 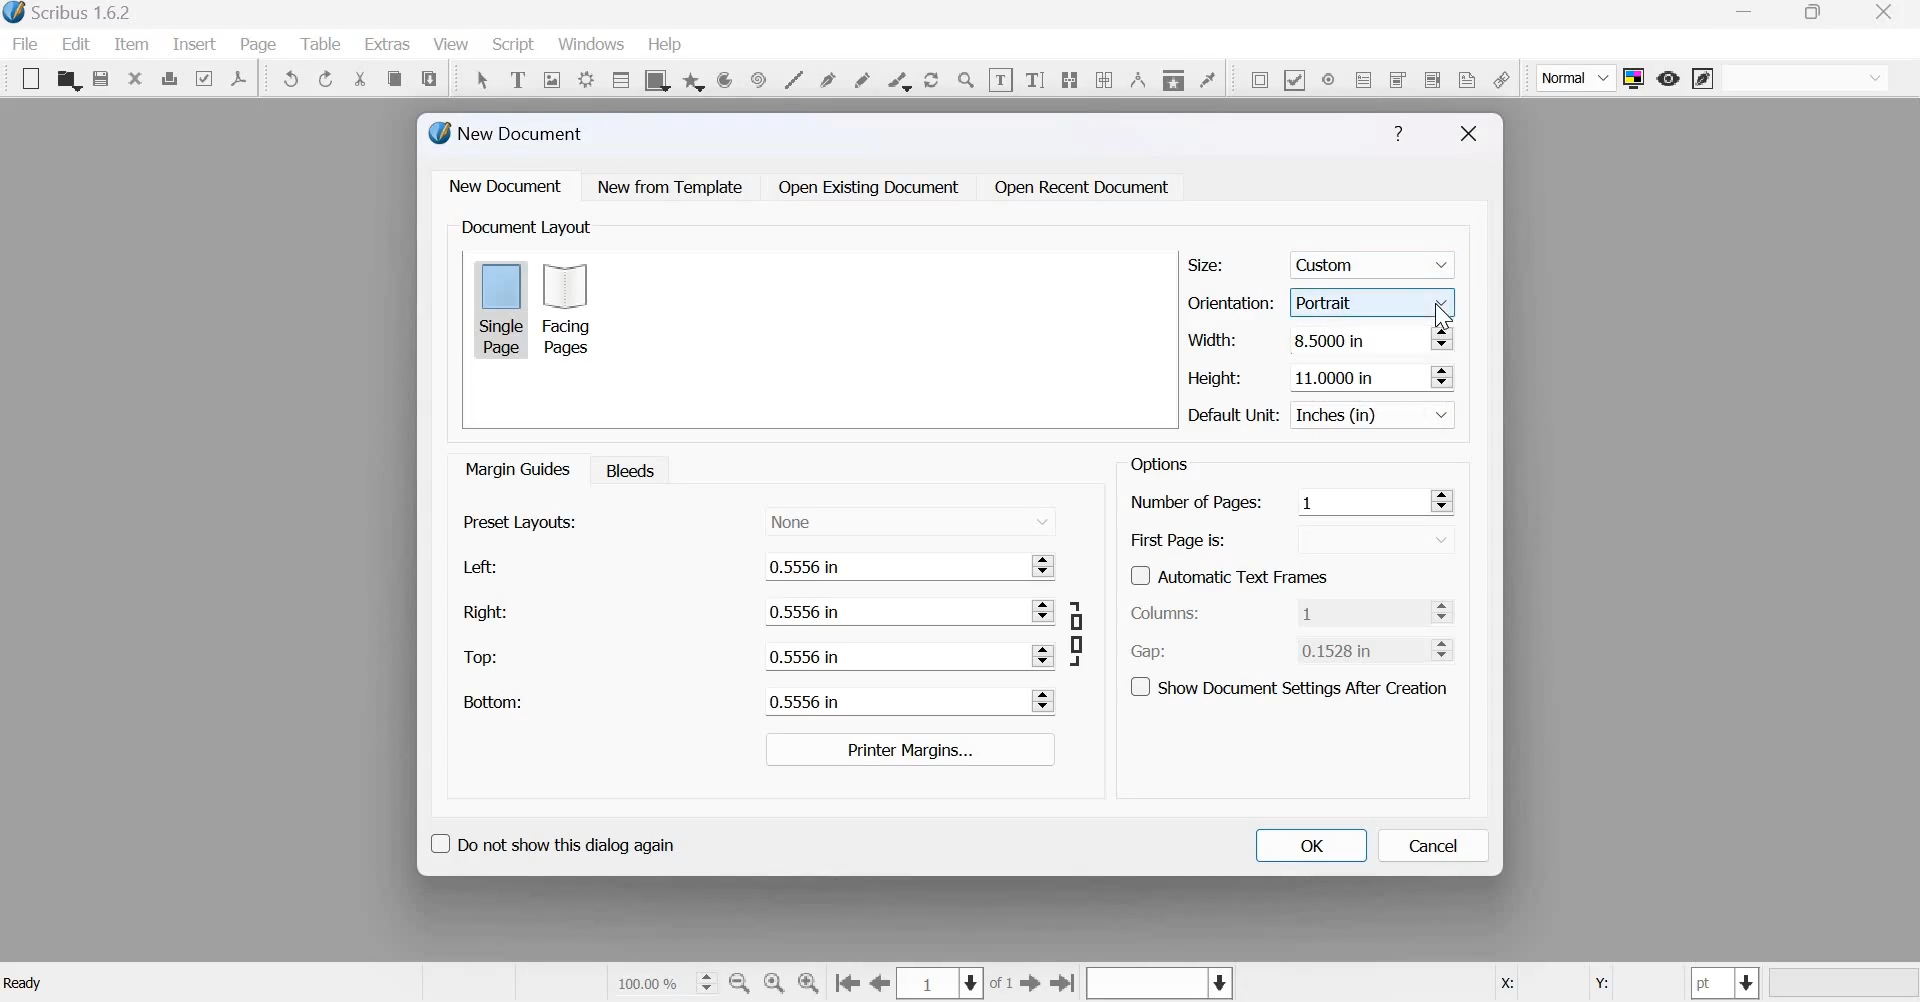 I want to click on arc, so click(x=724, y=79).